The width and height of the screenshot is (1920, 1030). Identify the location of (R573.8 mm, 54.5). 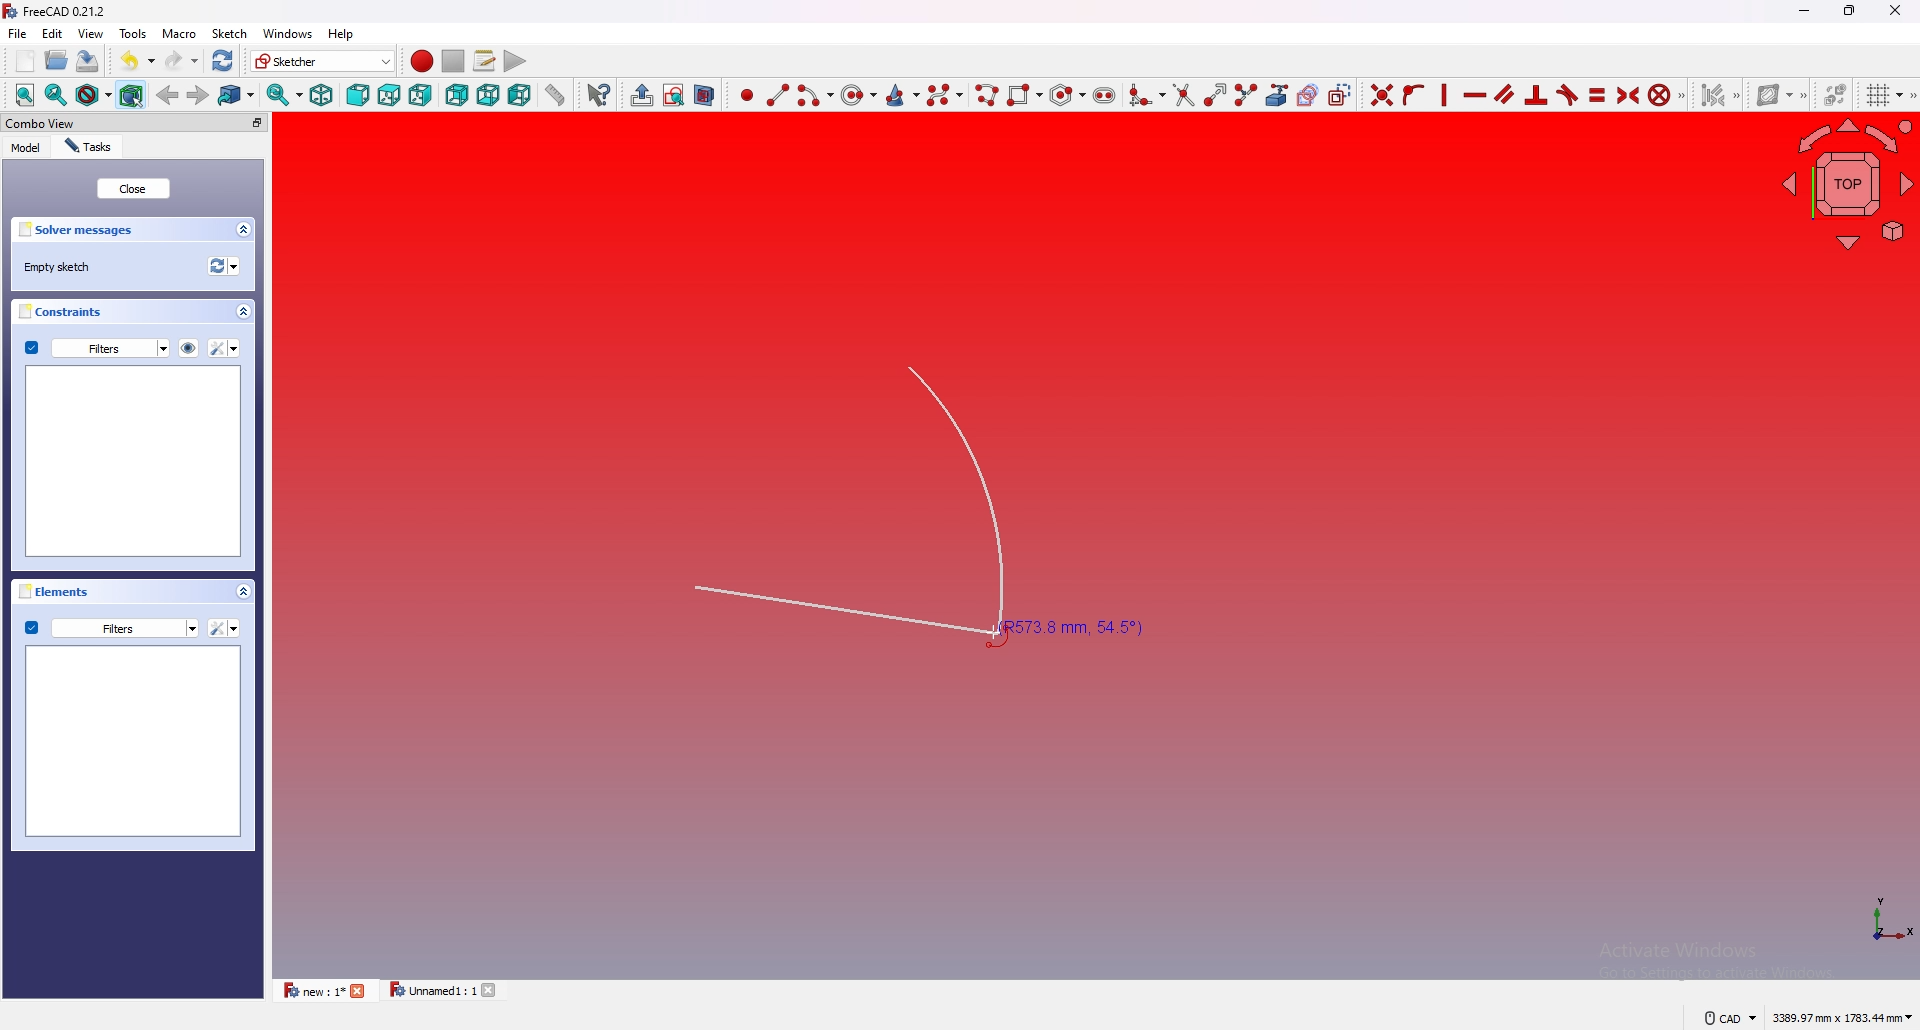
(874, 507).